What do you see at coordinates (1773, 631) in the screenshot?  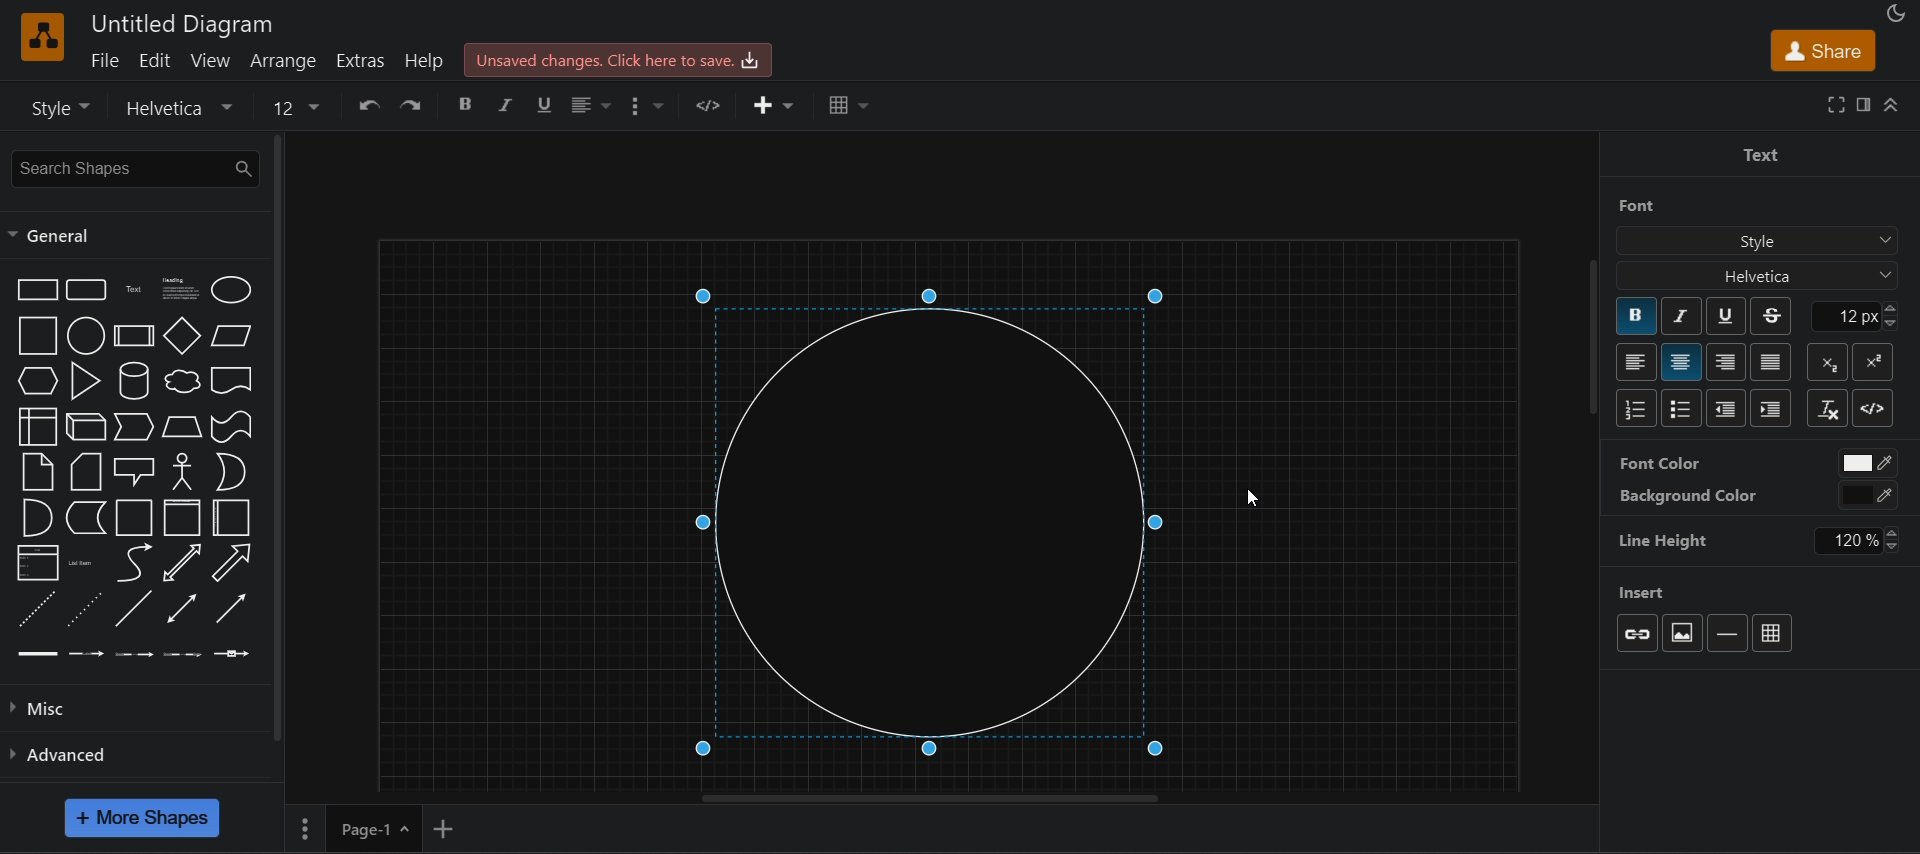 I see `table` at bounding box center [1773, 631].